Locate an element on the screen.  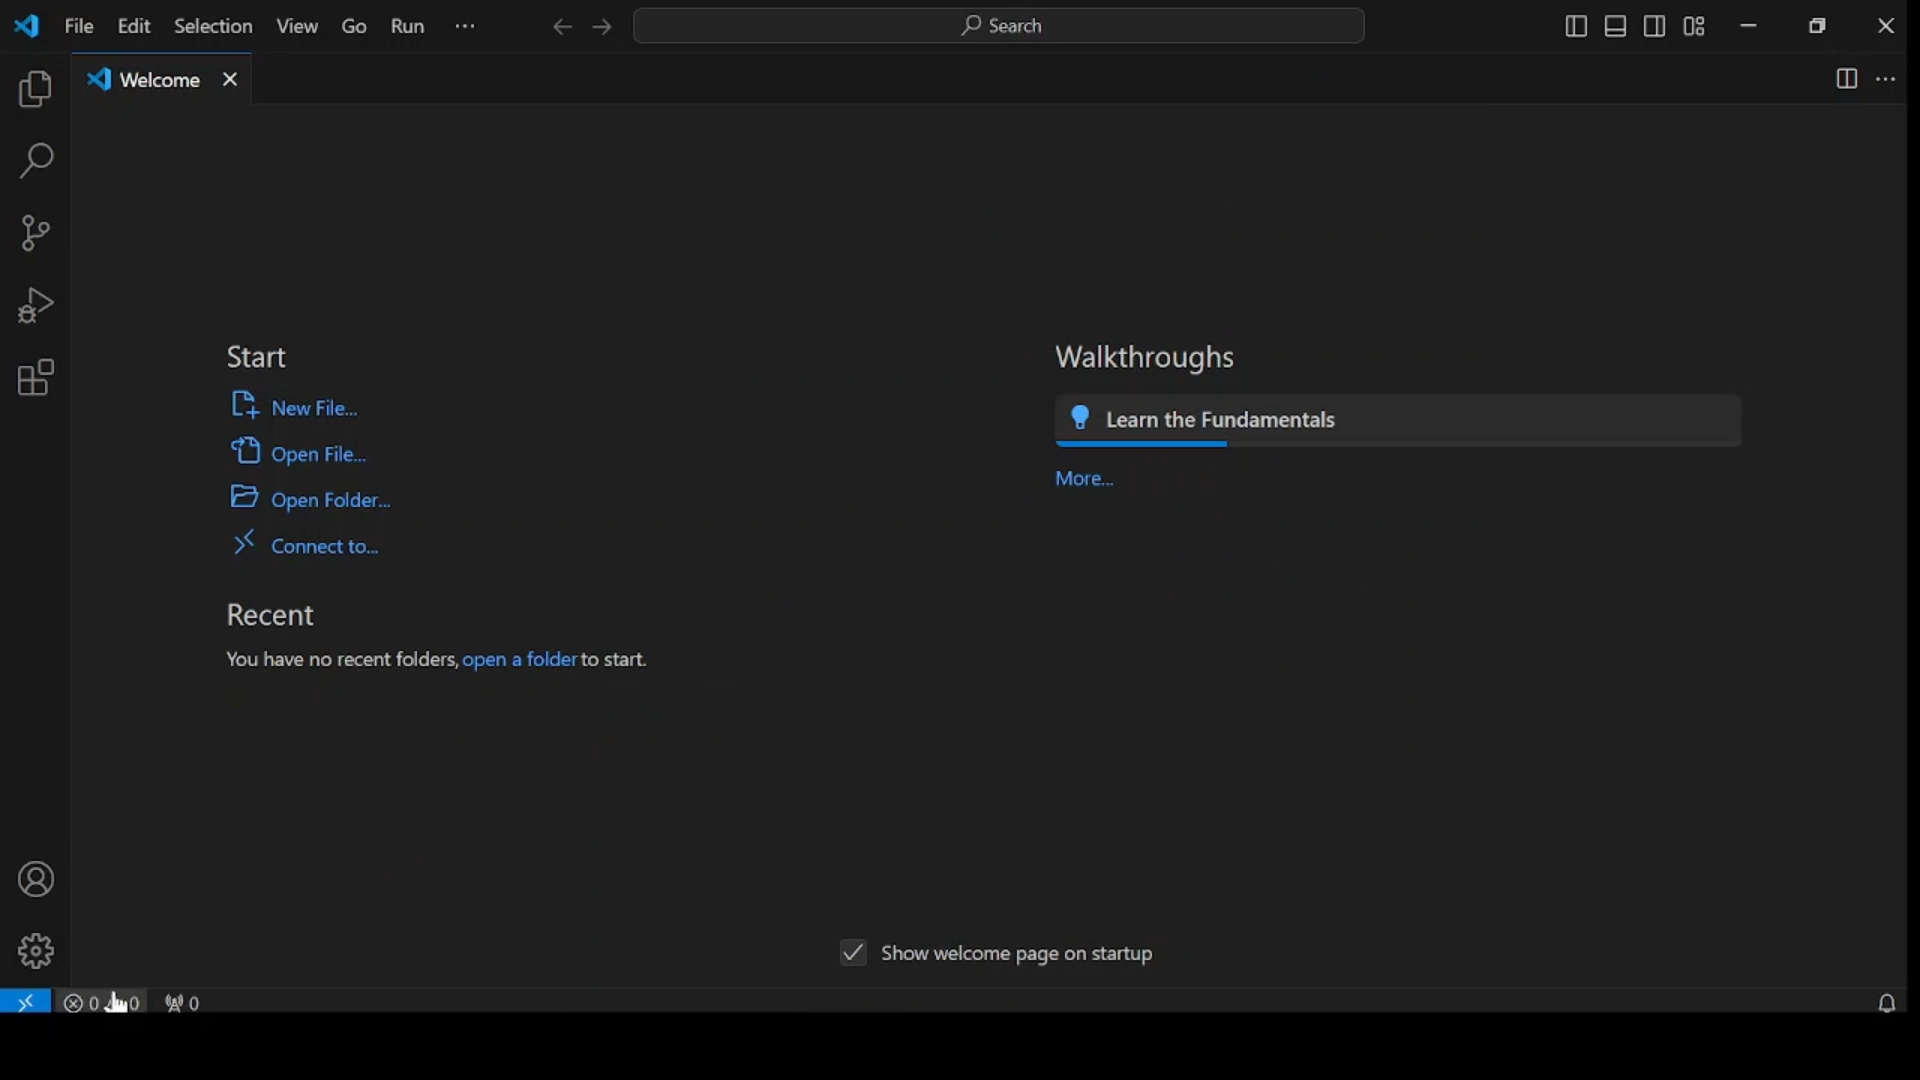
run is located at coordinates (407, 27).